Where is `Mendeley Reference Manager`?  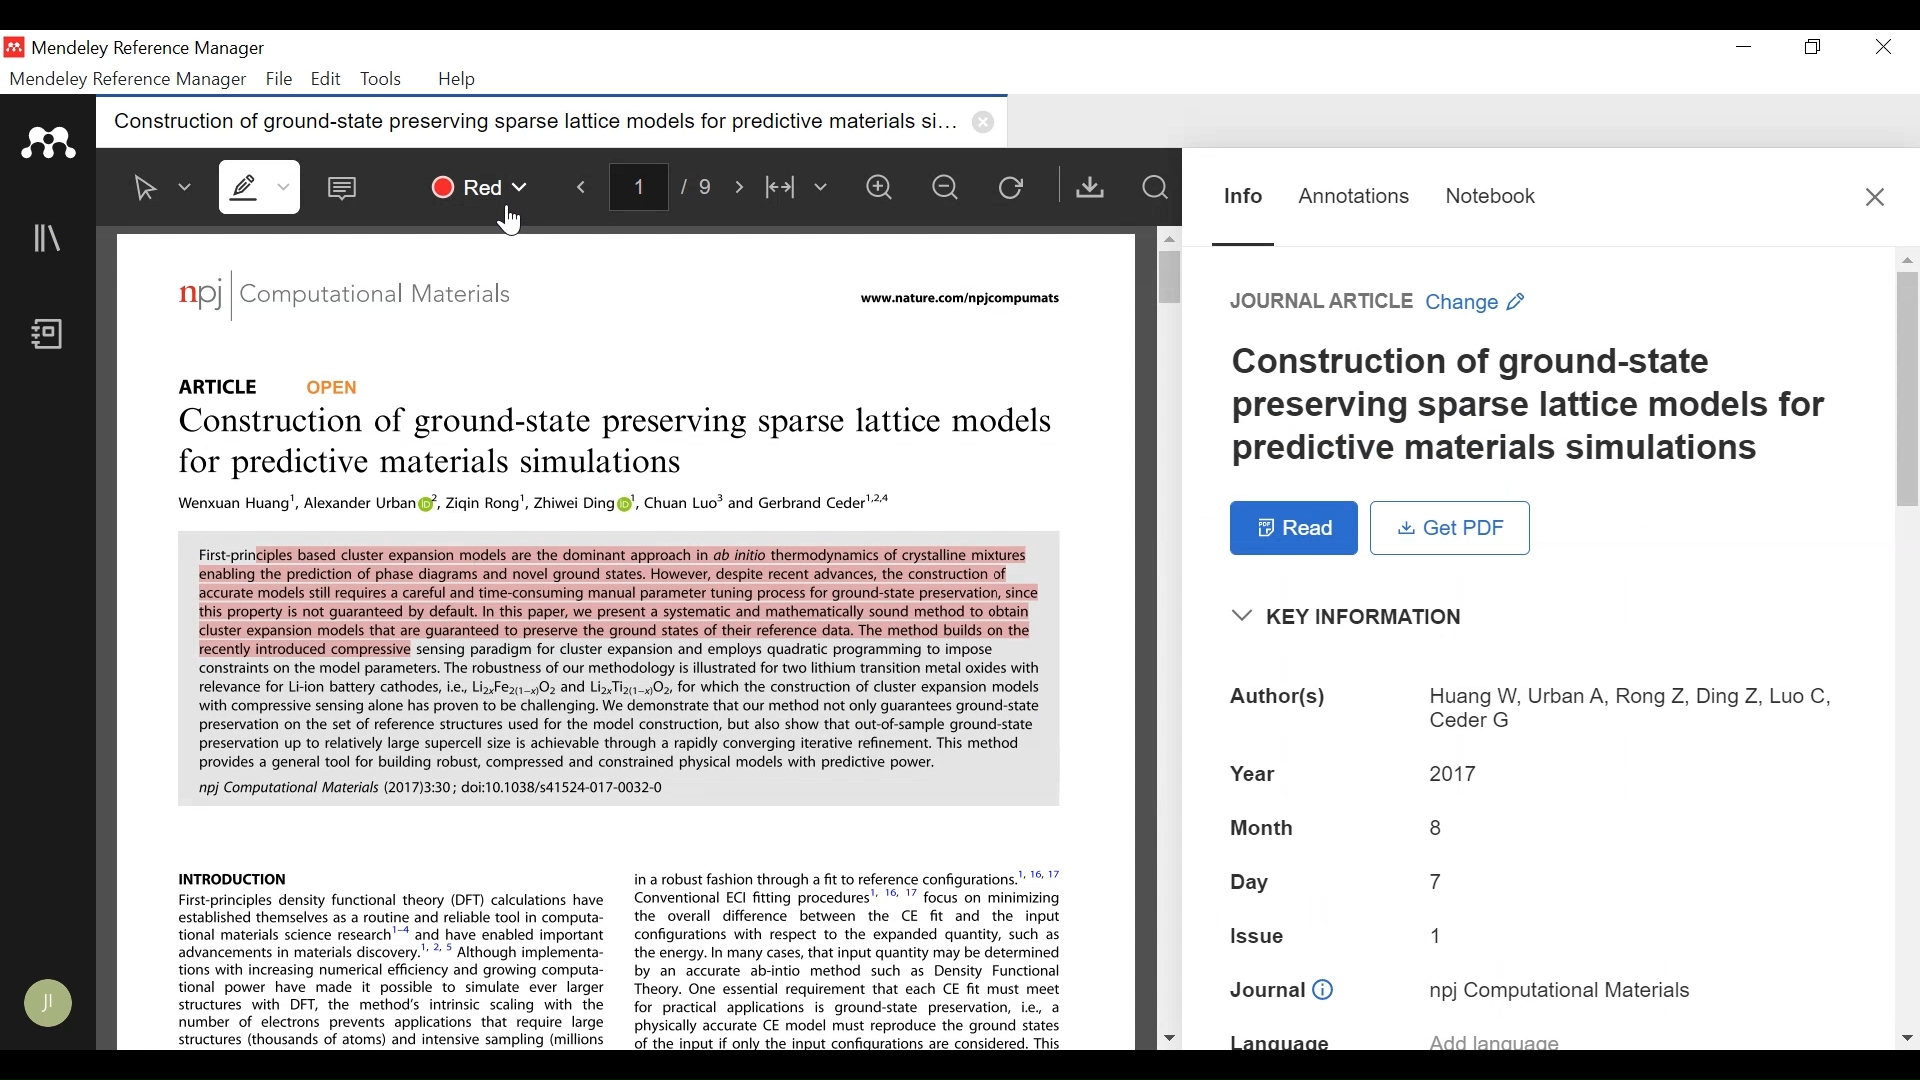 Mendeley Reference Manager is located at coordinates (153, 50).